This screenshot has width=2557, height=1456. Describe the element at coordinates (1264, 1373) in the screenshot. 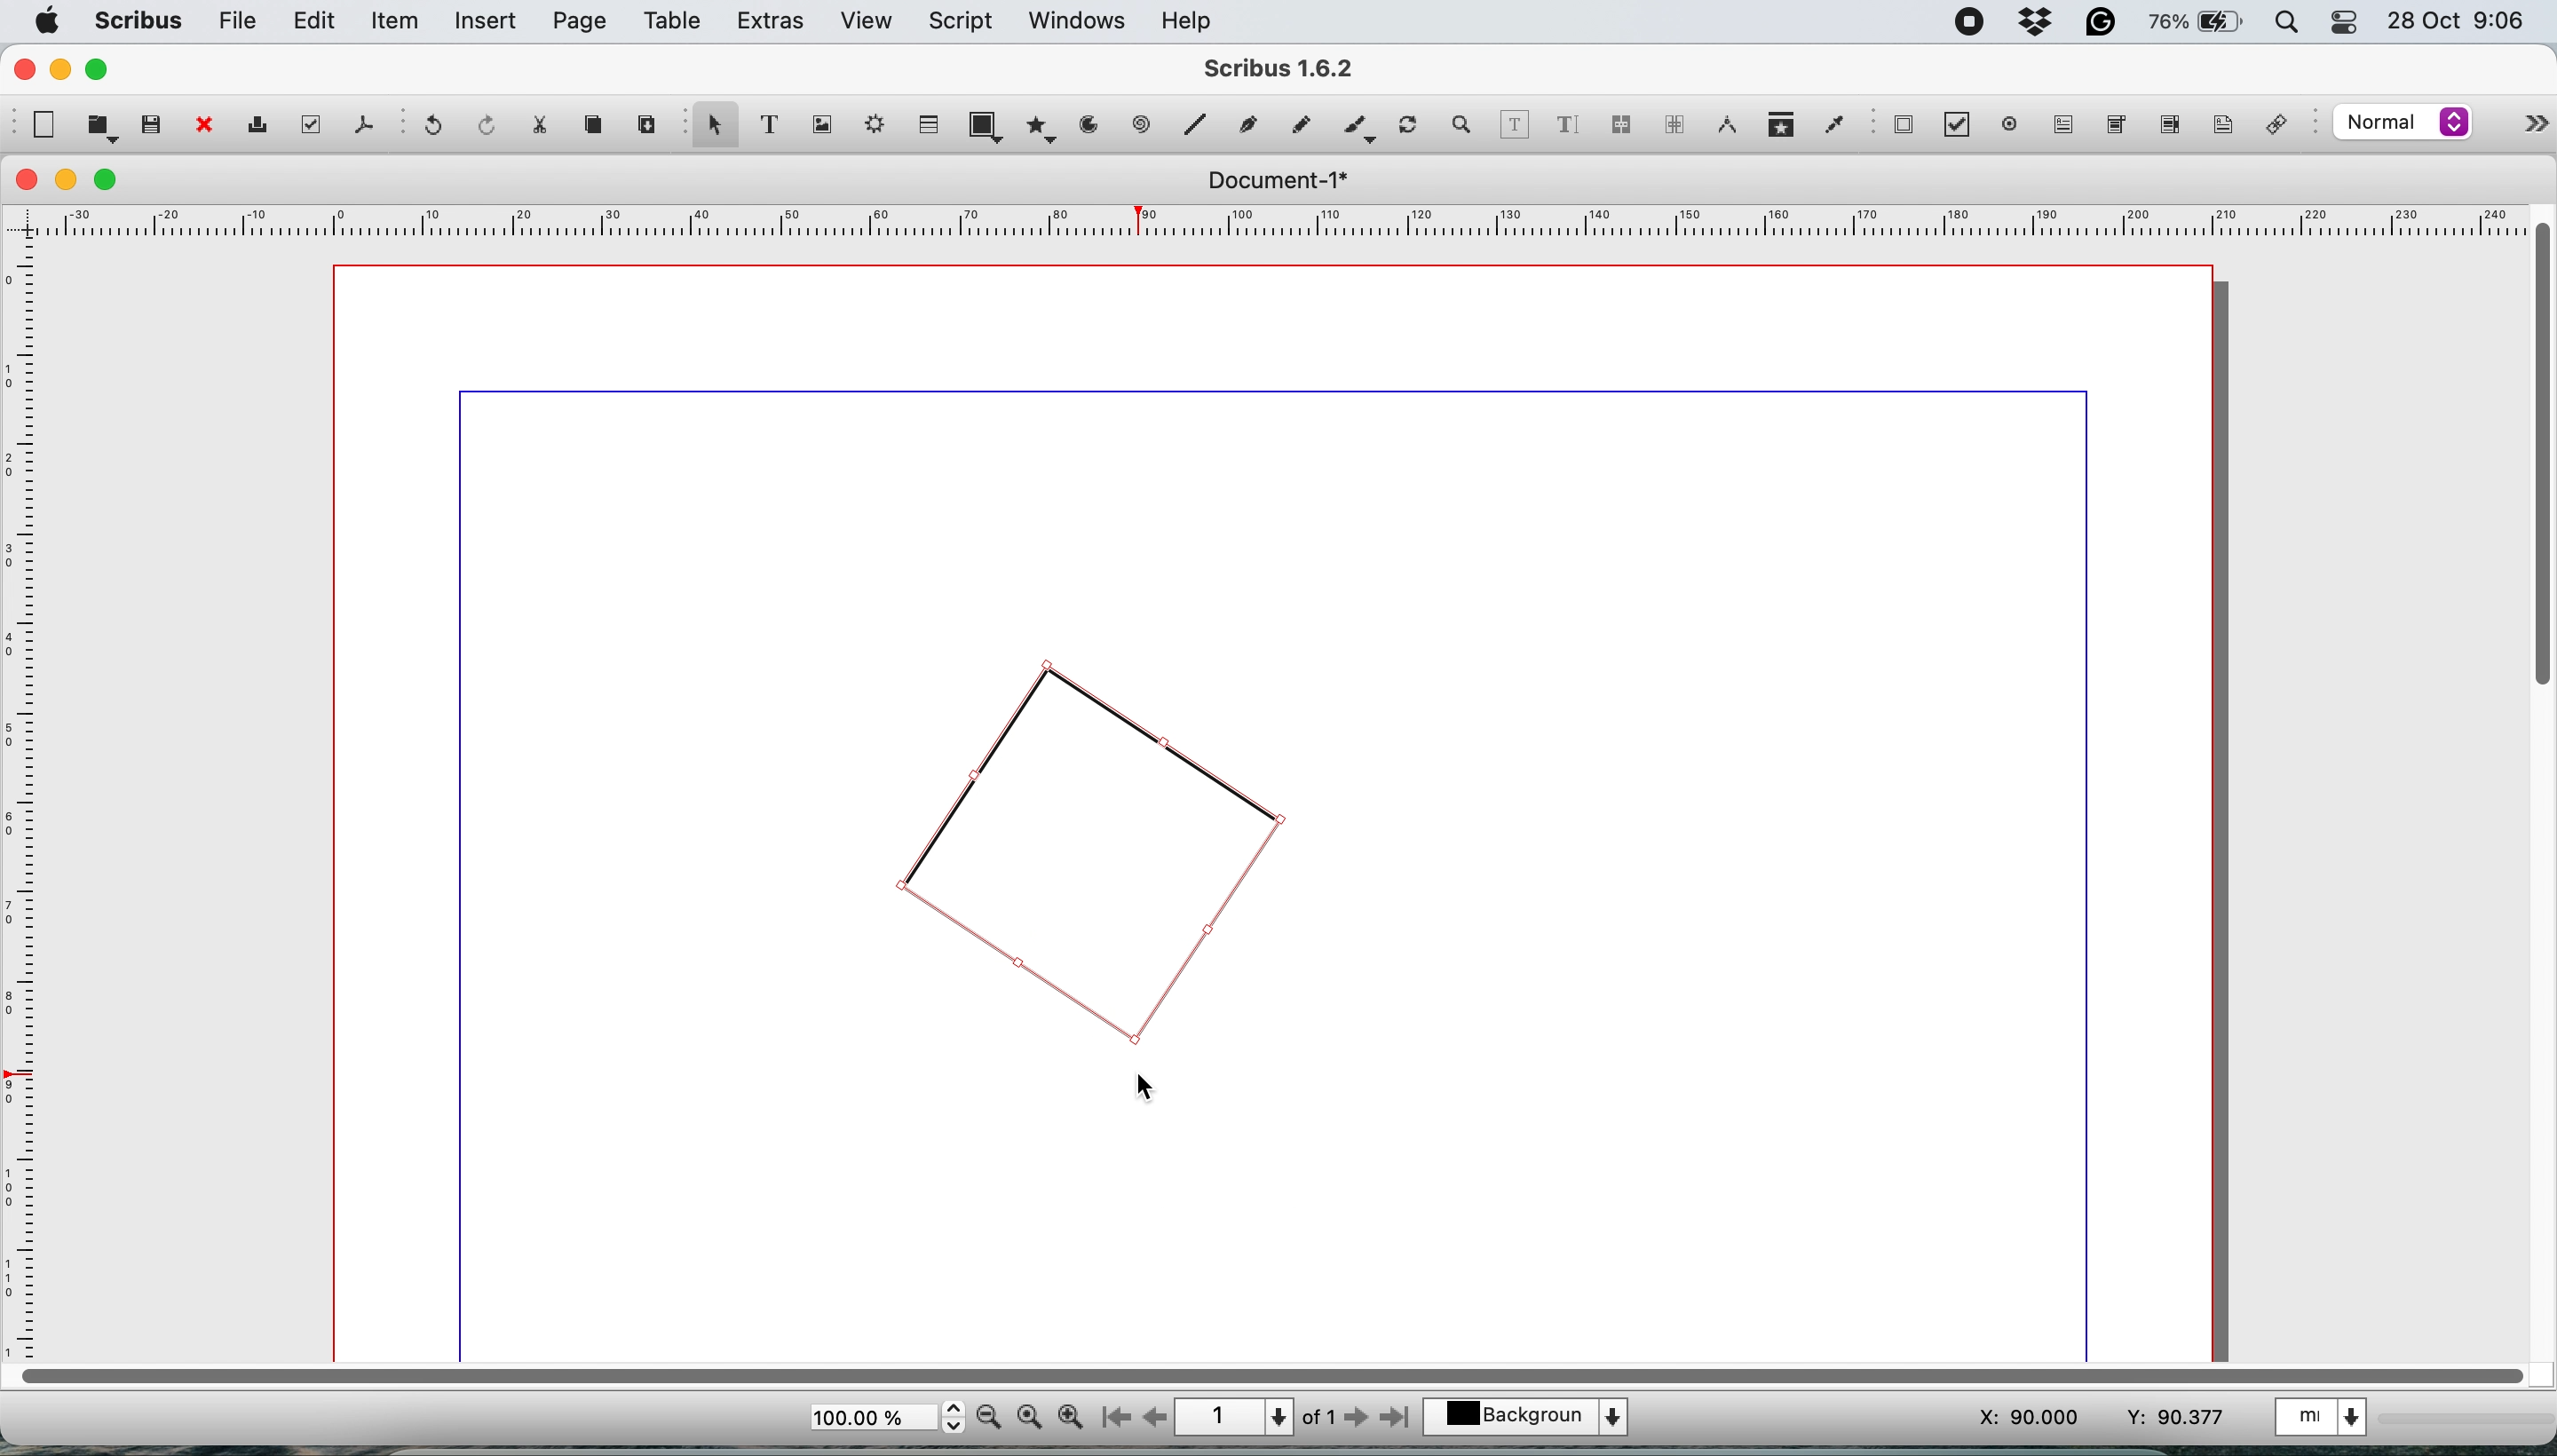

I see `horizontal scroll bar` at that location.